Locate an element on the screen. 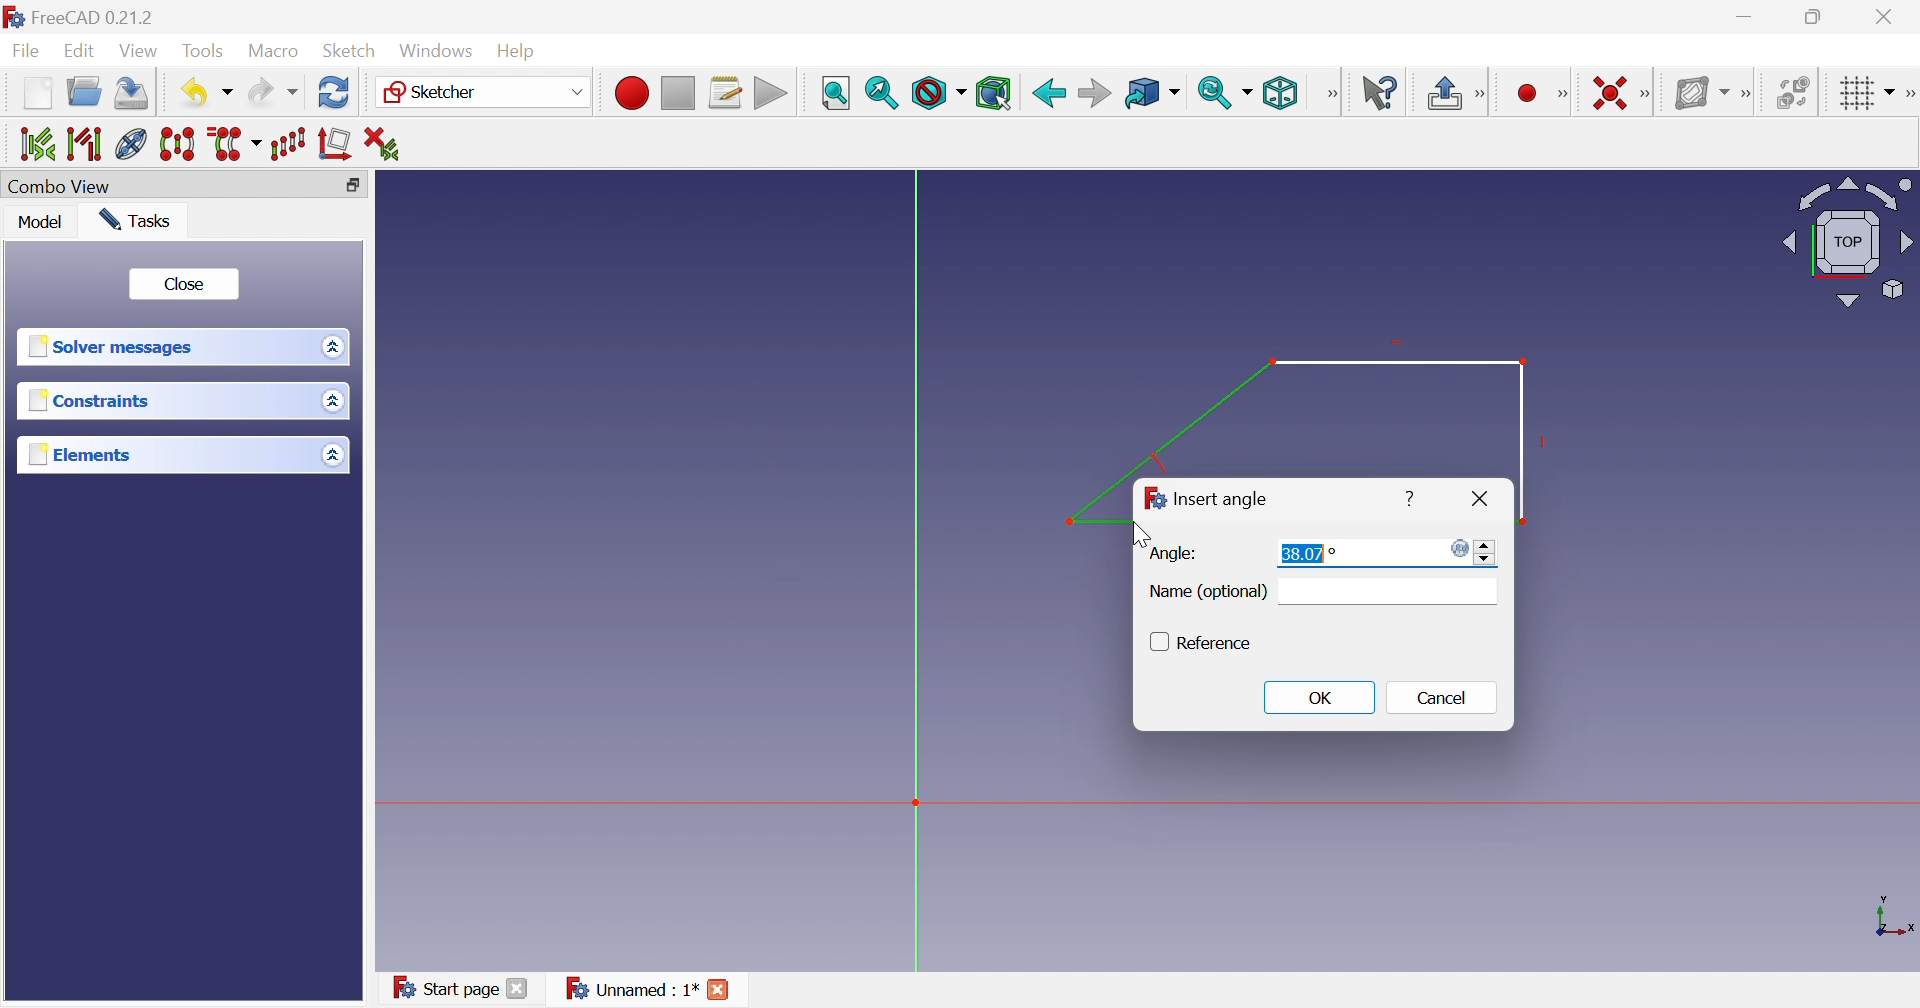 The height and width of the screenshot is (1008, 1920). OK is located at coordinates (1321, 698).